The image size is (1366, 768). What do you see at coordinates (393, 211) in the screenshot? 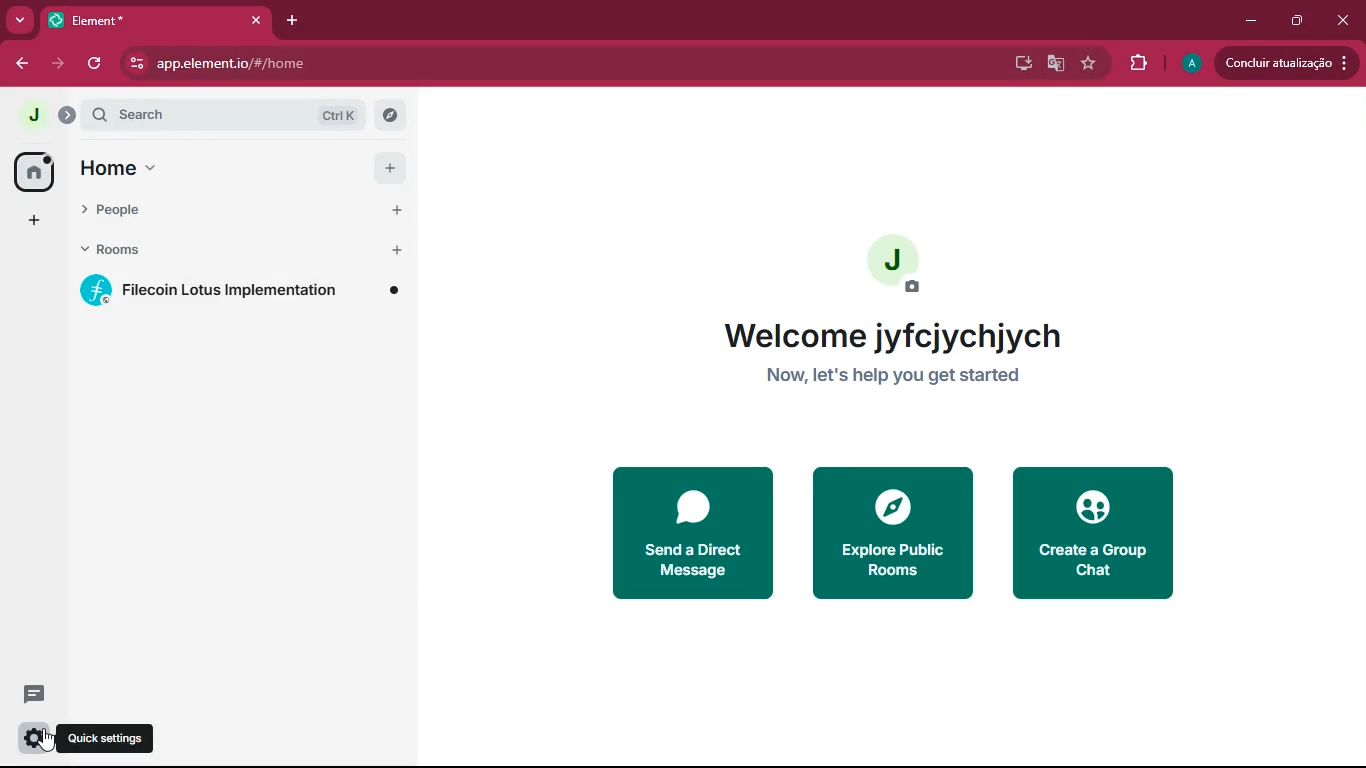
I see `Add` at bounding box center [393, 211].